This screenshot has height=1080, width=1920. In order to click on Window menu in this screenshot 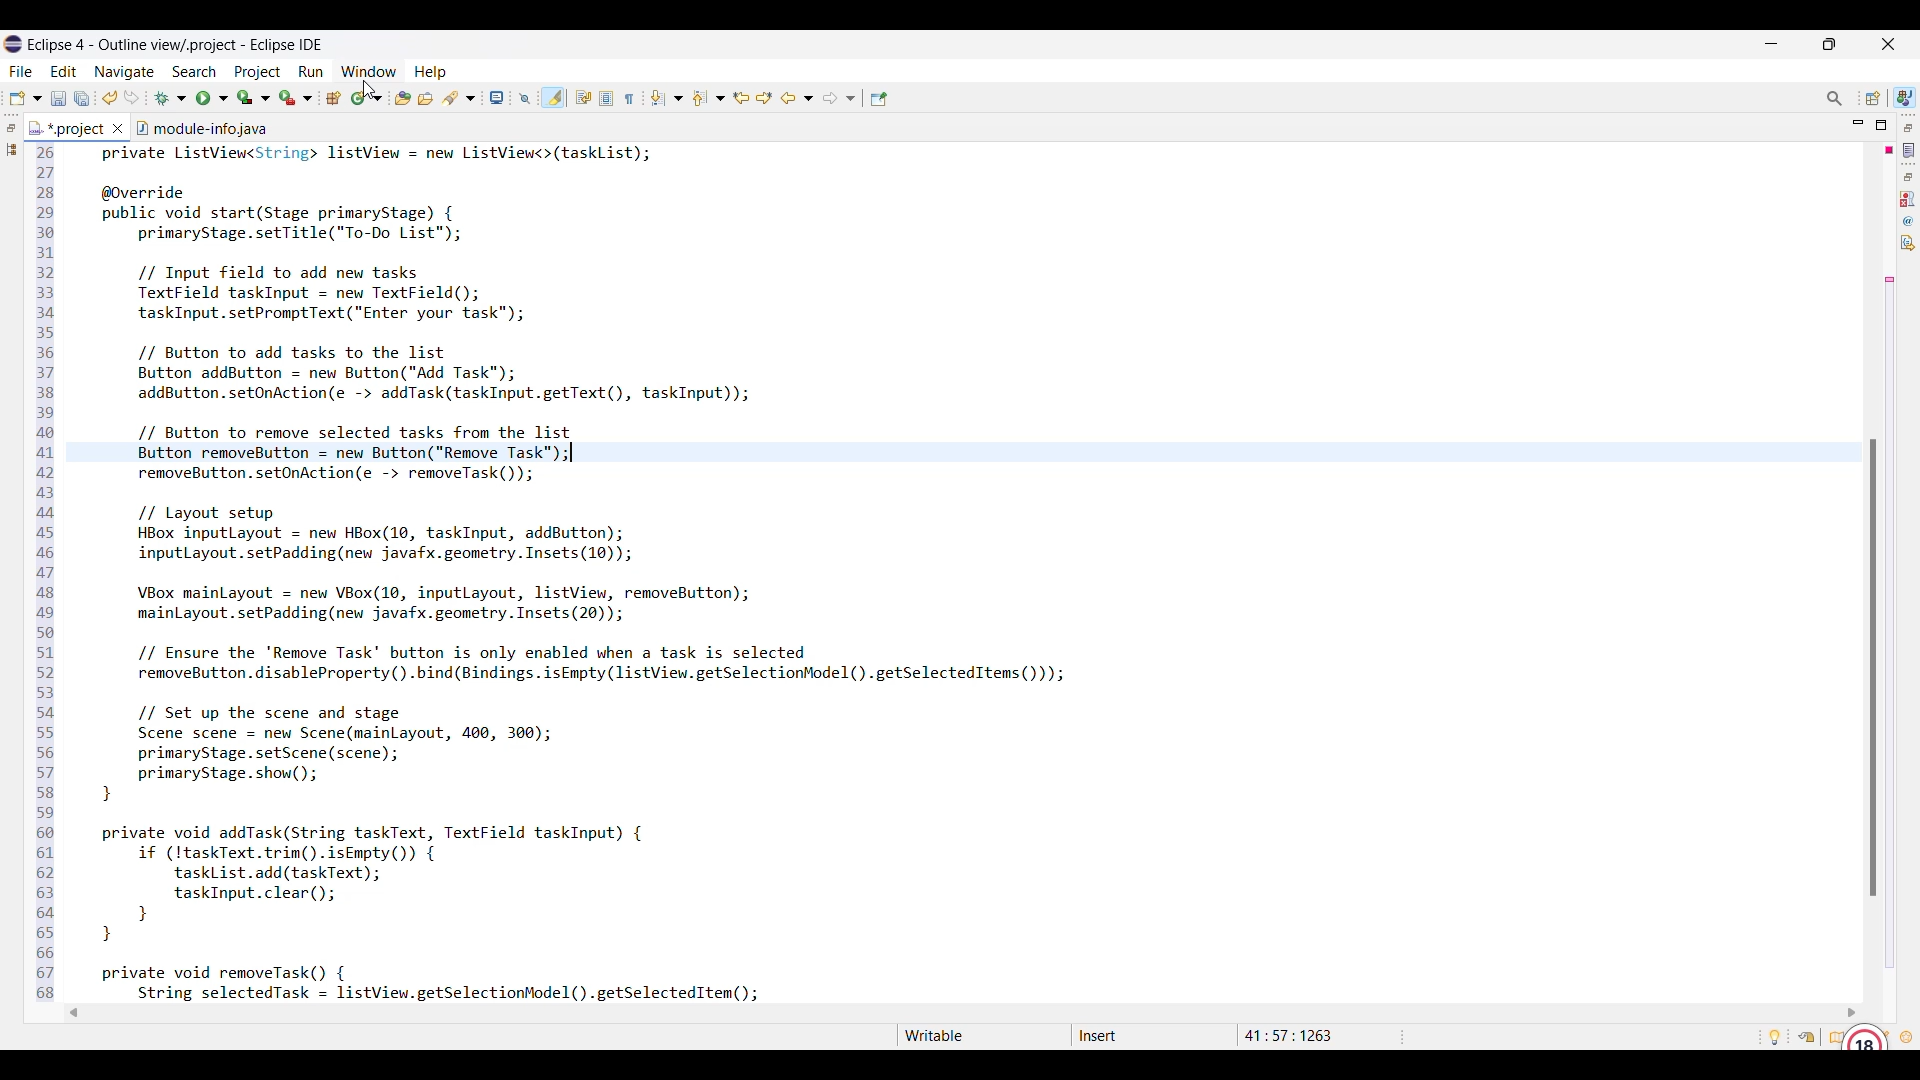, I will do `click(369, 71)`.